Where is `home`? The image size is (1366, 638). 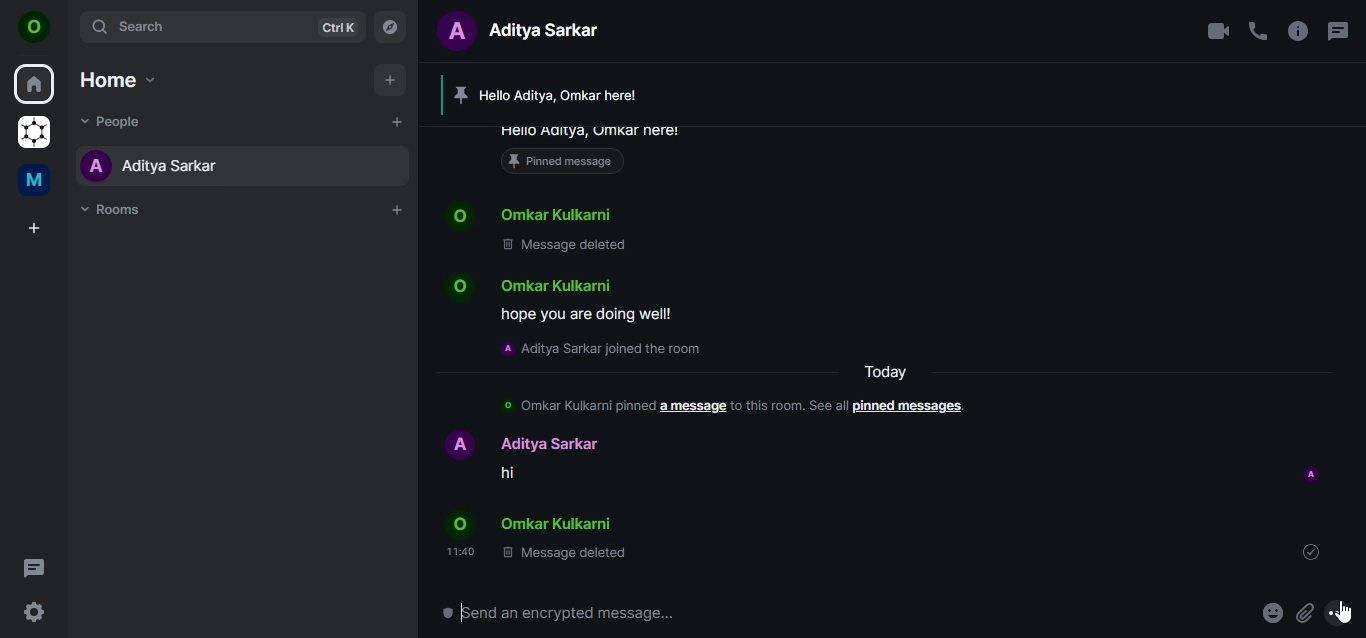 home is located at coordinates (36, 85).